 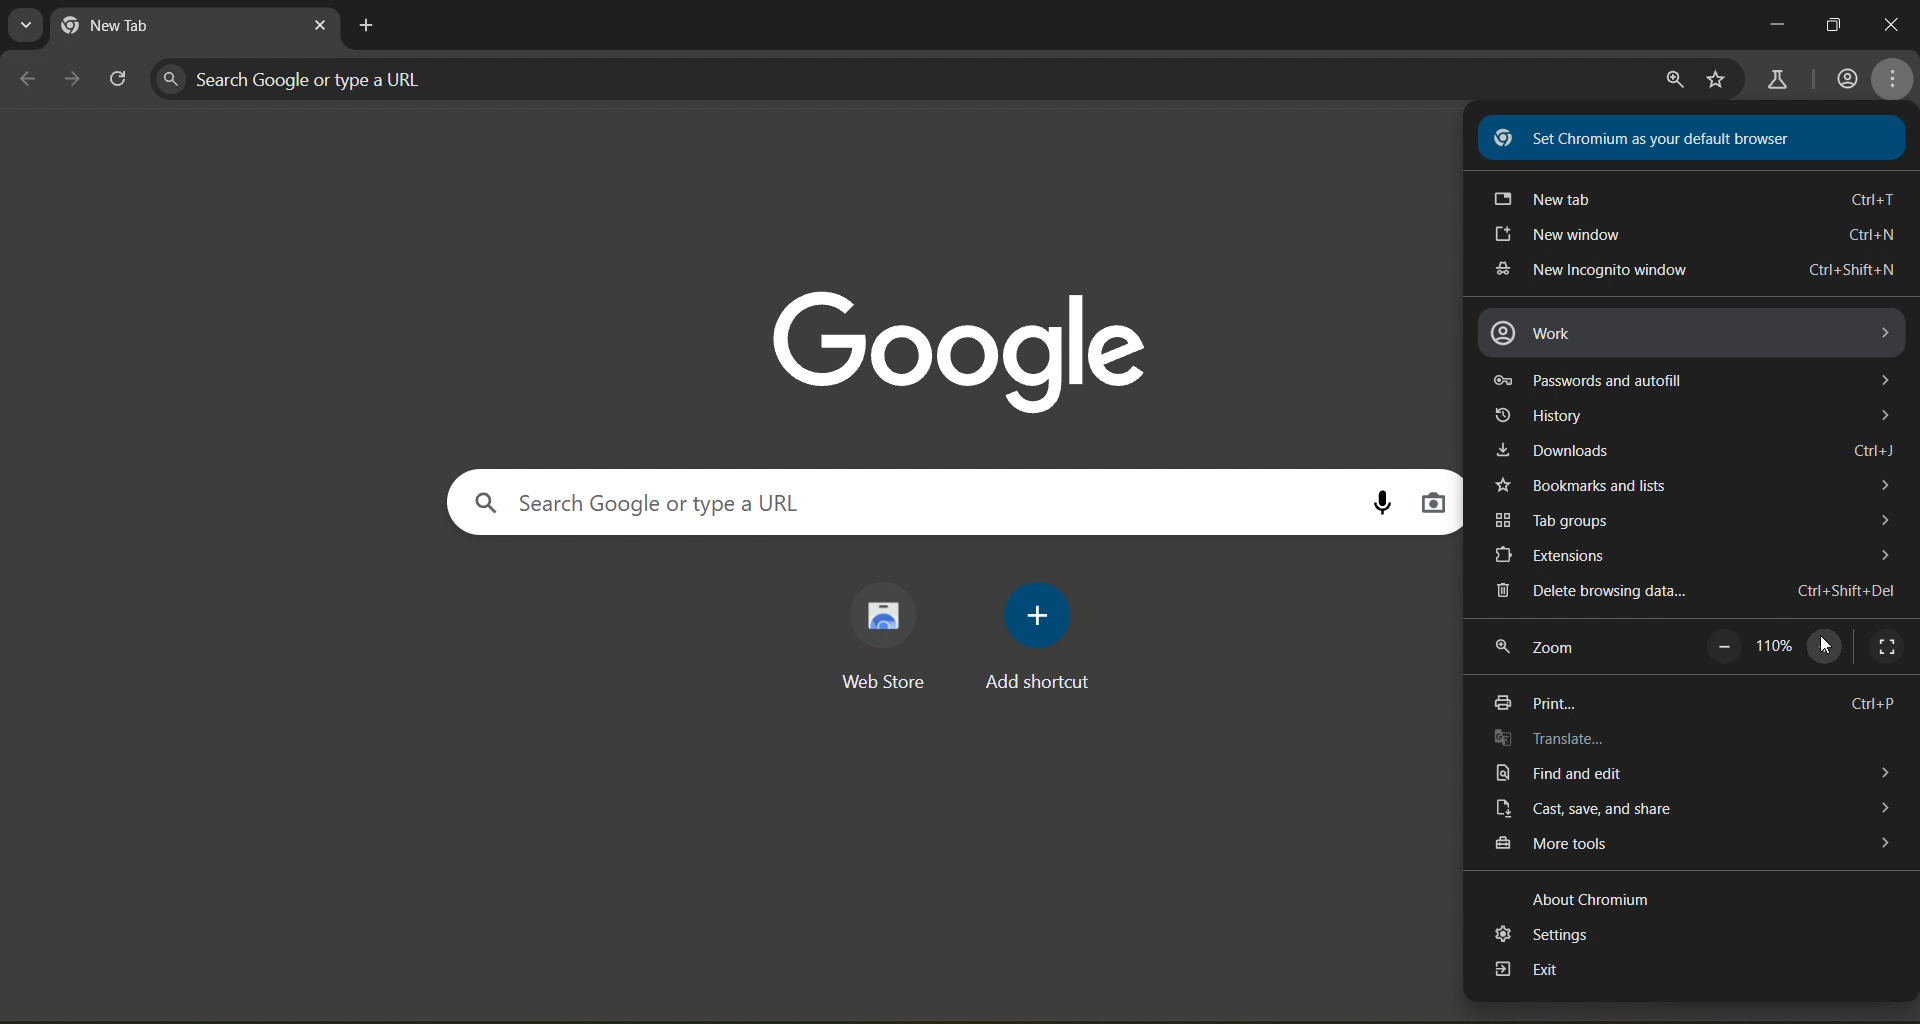 I want to click on view full screen, so click(x=1887, y=648).